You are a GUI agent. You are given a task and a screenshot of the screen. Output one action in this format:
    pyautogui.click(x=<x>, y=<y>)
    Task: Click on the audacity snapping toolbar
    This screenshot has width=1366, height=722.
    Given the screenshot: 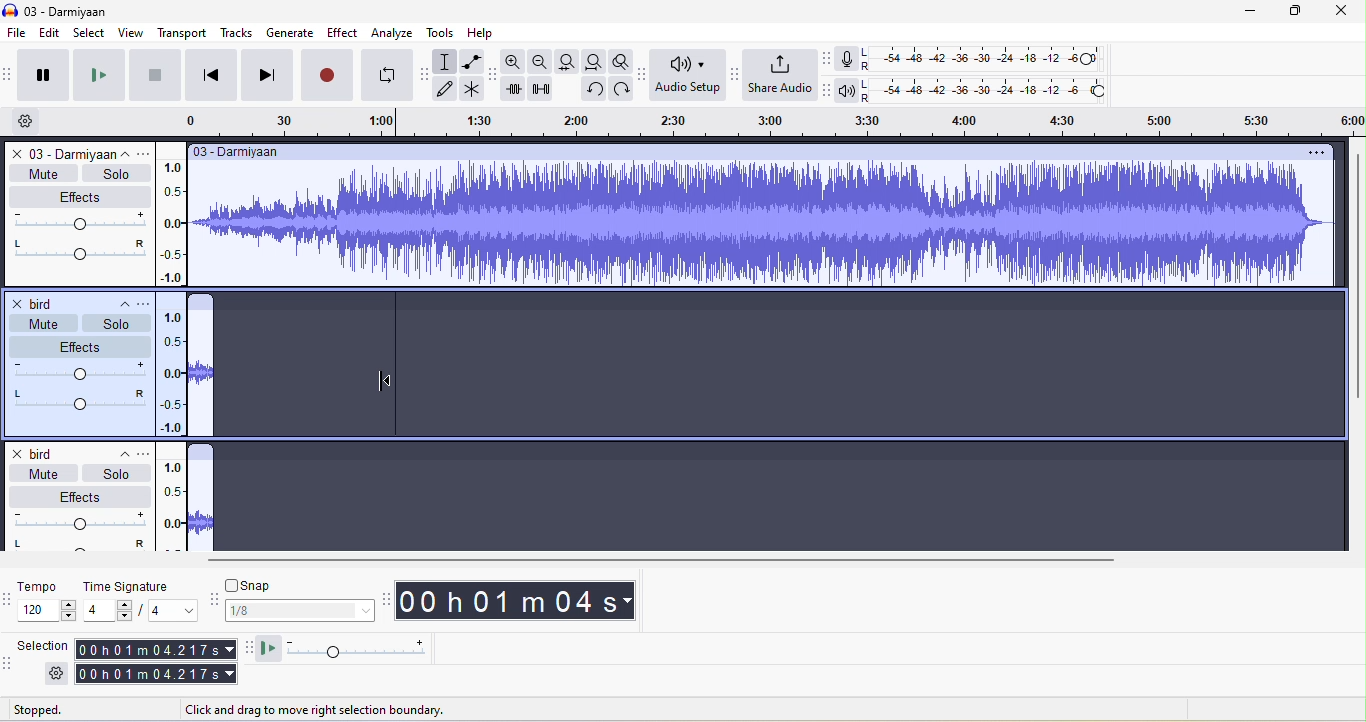 What is the action you would take?
    pyautogui.click(x=208, y=600)
    